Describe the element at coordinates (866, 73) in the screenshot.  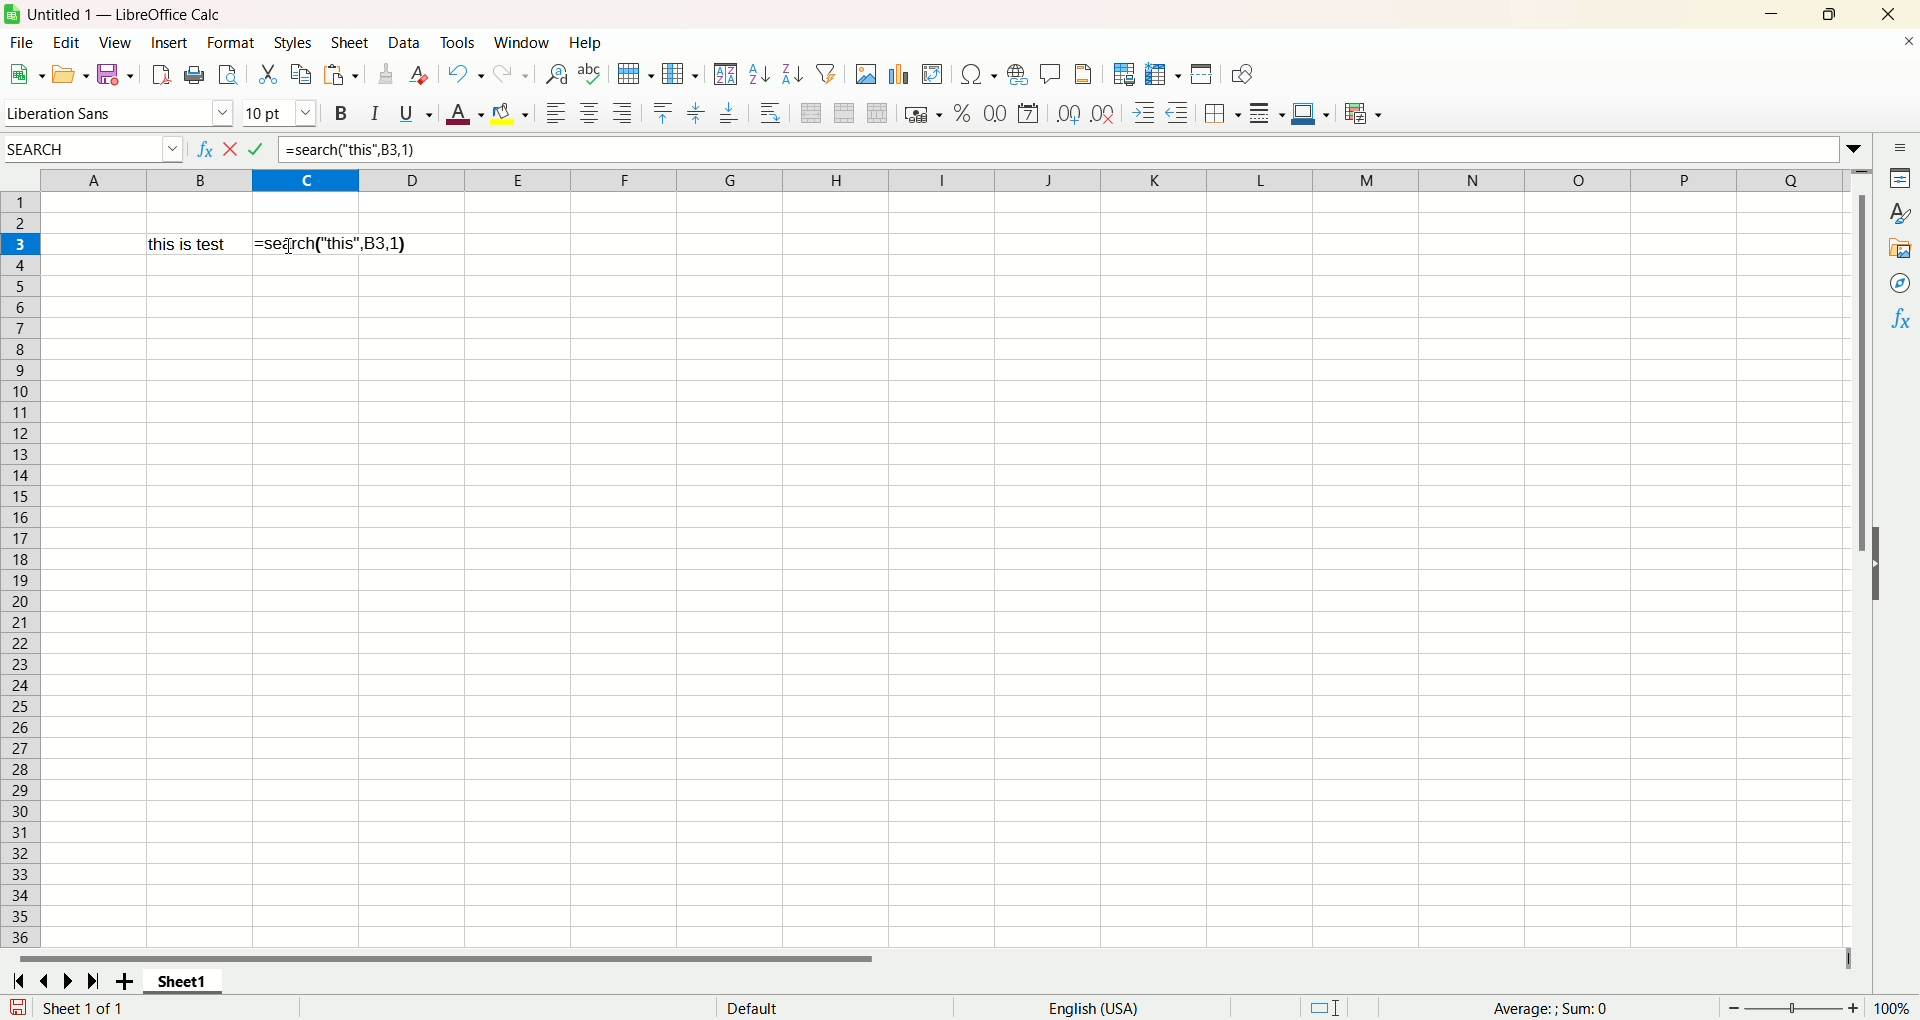
I see `insert image` at that location.